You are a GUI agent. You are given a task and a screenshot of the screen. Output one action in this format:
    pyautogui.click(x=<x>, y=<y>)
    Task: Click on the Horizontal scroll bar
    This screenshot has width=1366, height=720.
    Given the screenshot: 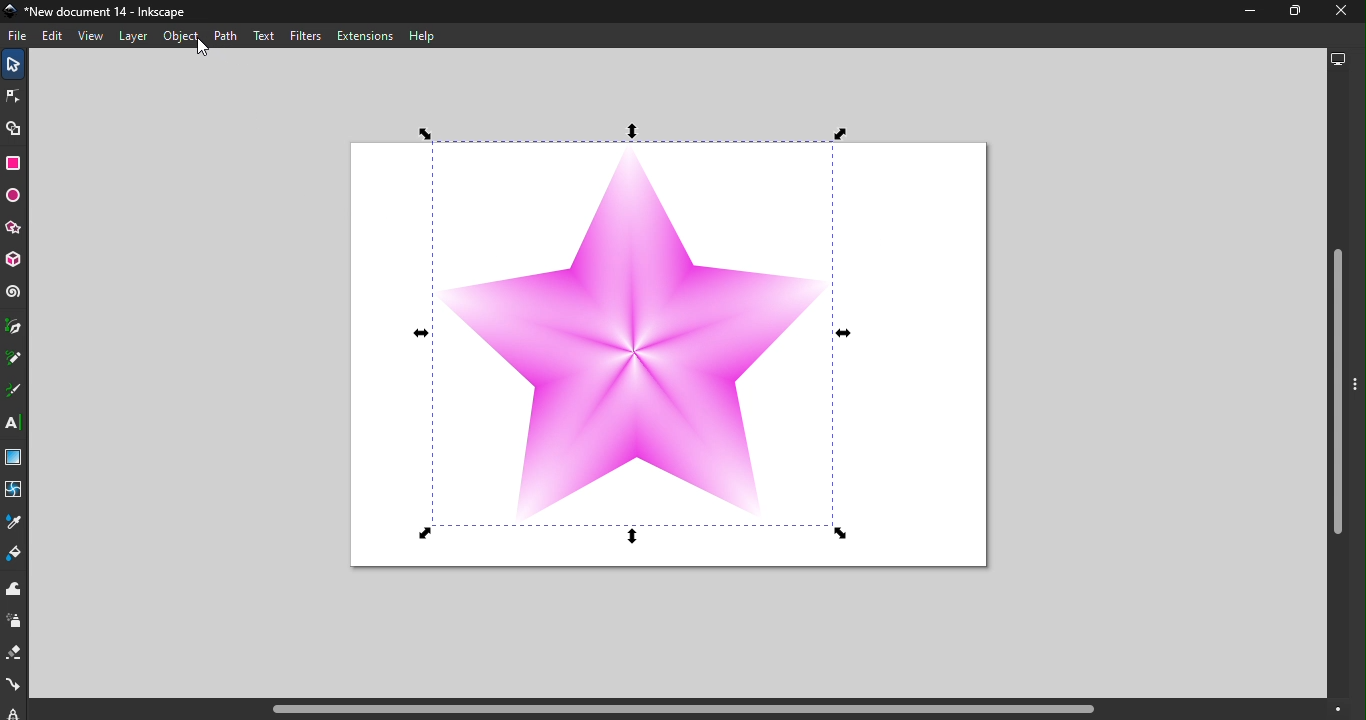 What is the action you would take?
    pyautogui.click(x=691, y=709)
    